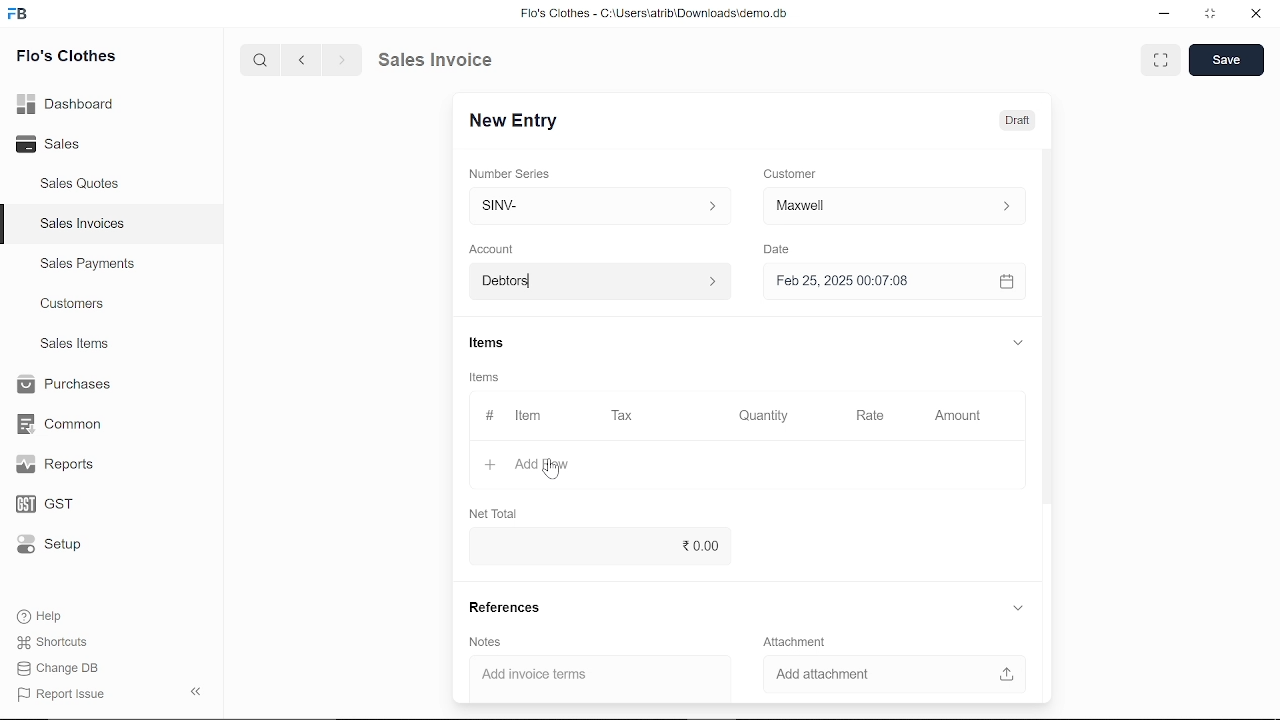 The width and height of the screenshot is (1280, 720). I want to click on Dashboard, so click(67, 107).